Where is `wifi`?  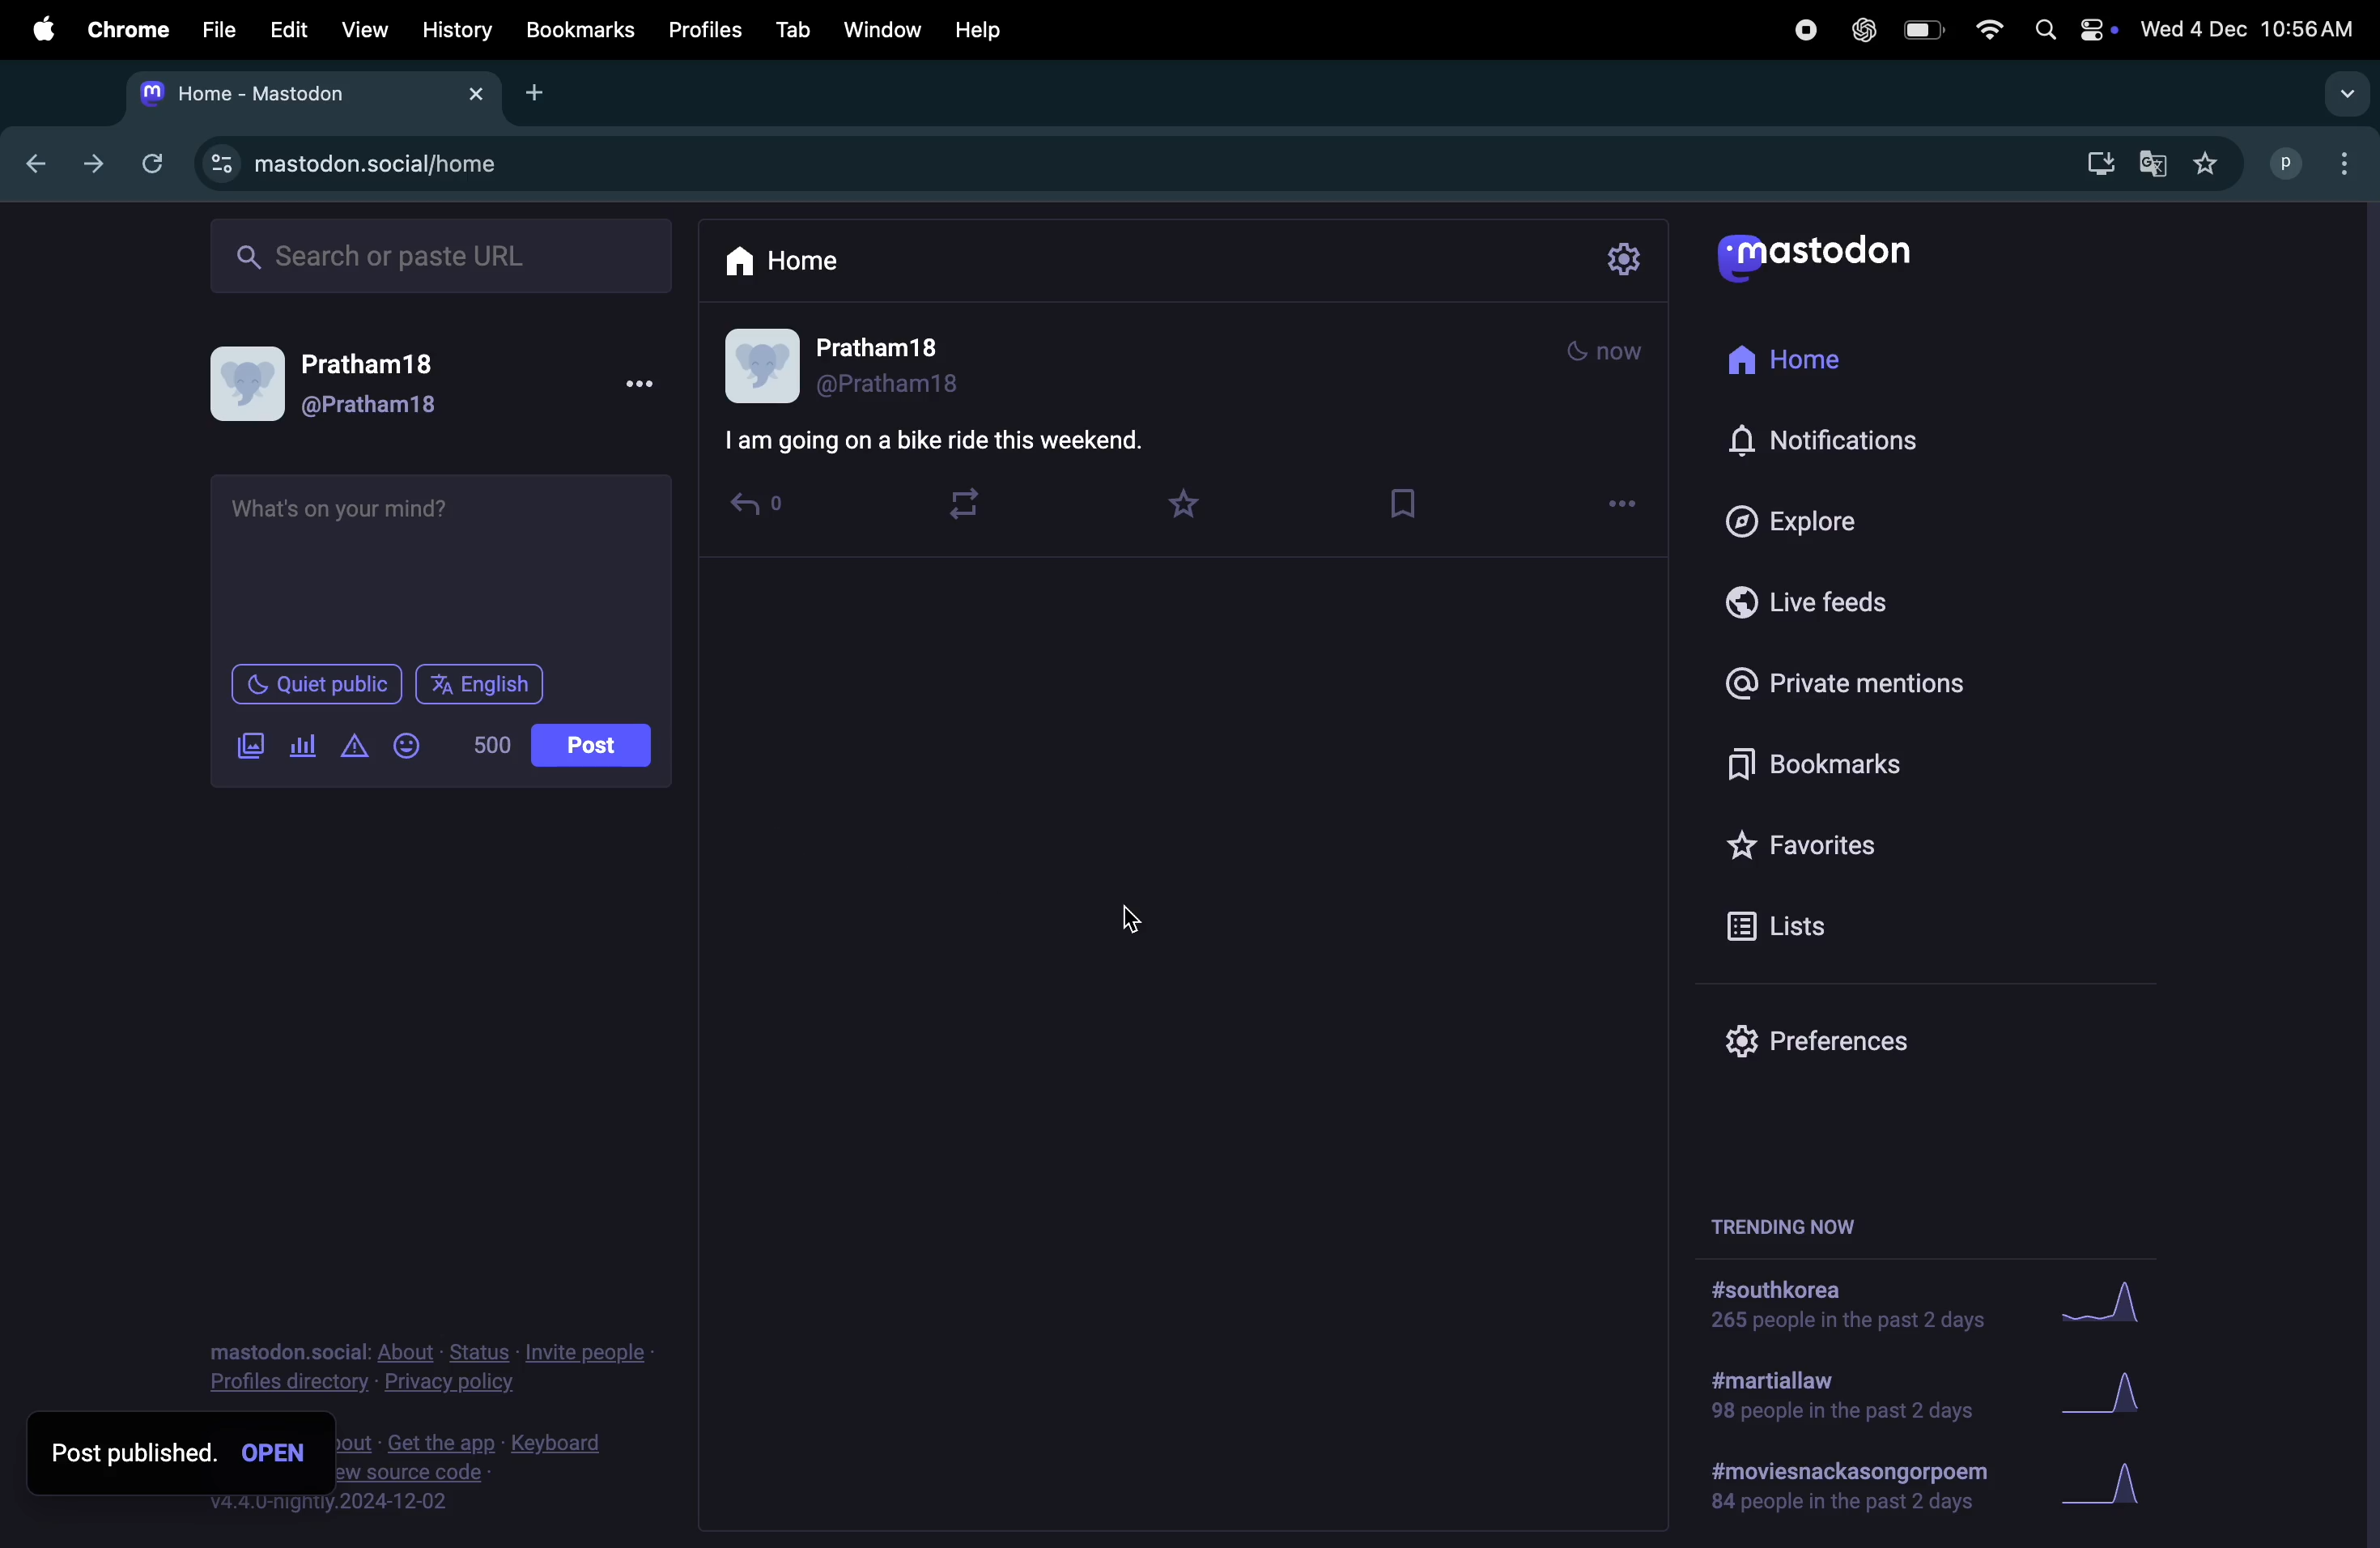 wifi is located at coordinates (1982, 28).